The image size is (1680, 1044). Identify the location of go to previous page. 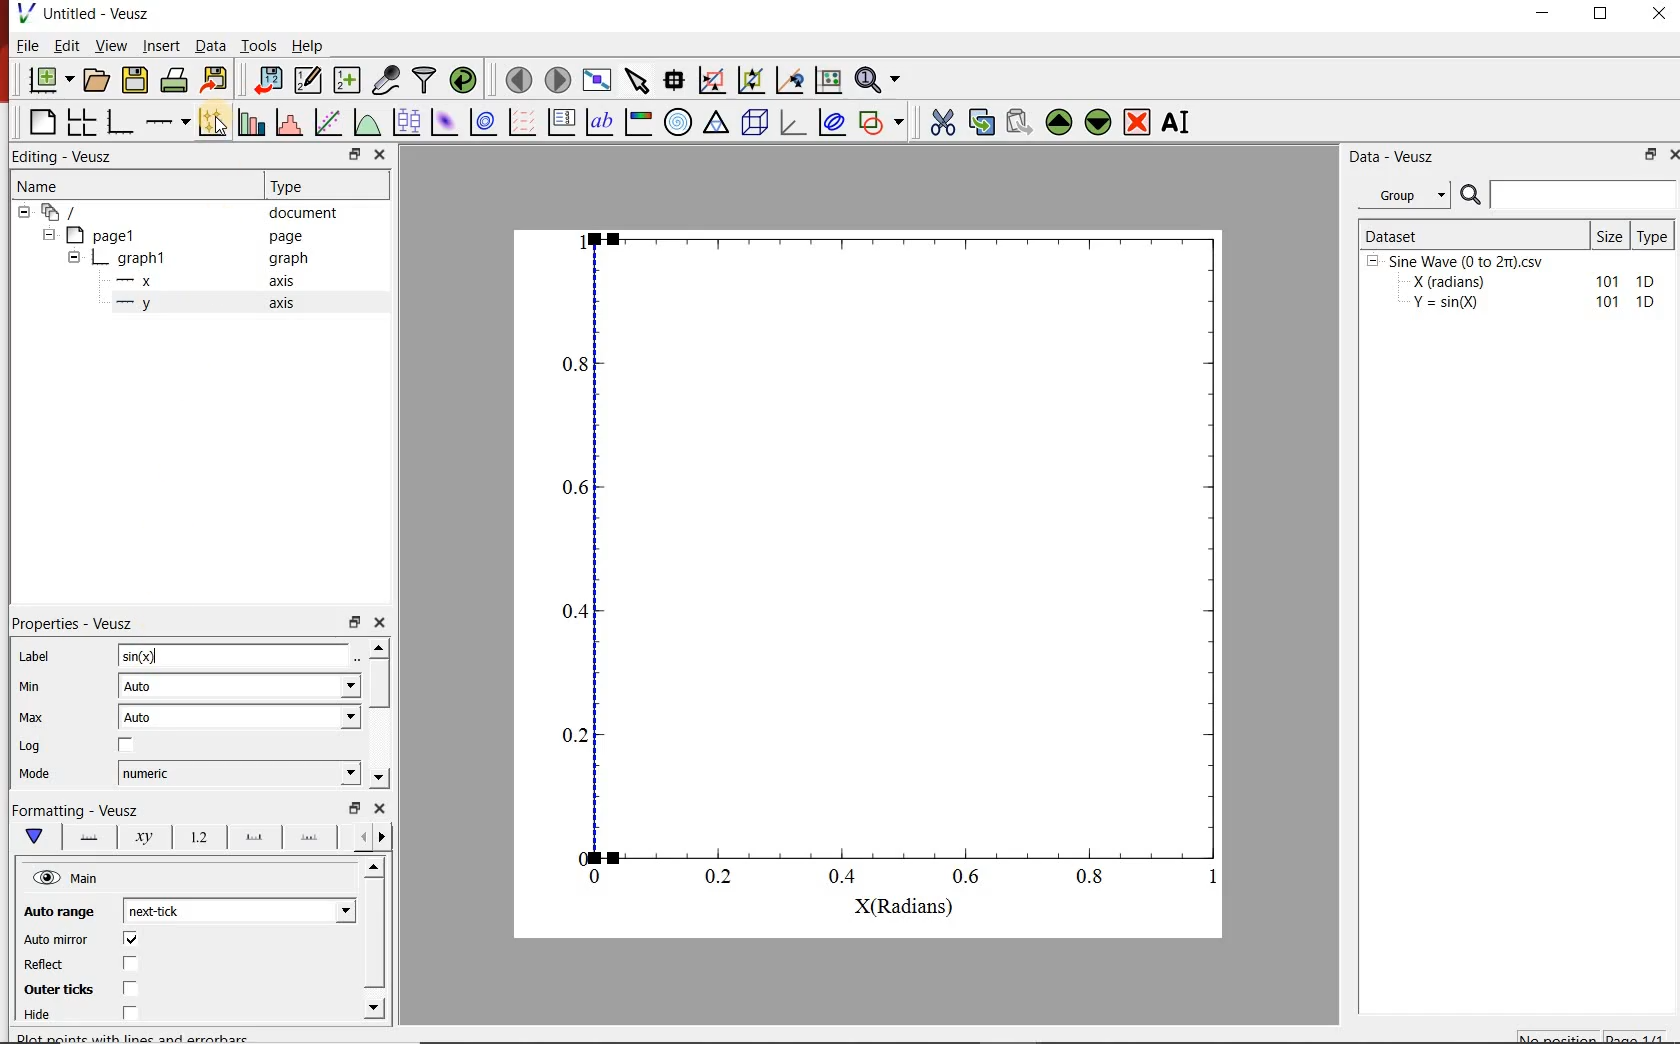
(518, 79).